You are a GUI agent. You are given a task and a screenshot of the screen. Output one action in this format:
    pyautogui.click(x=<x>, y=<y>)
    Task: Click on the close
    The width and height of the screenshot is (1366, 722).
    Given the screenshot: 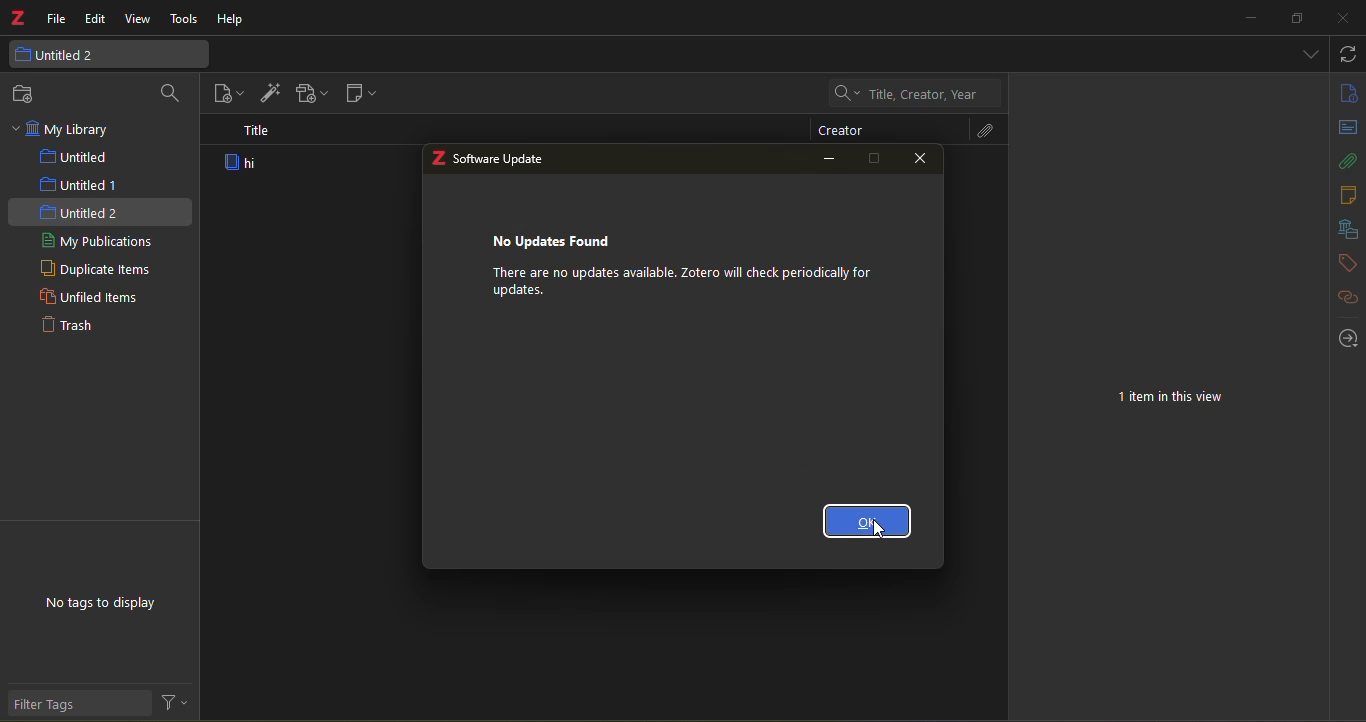 What is the action you would take?
    pyautogui.click(x=1342, y=18)
    